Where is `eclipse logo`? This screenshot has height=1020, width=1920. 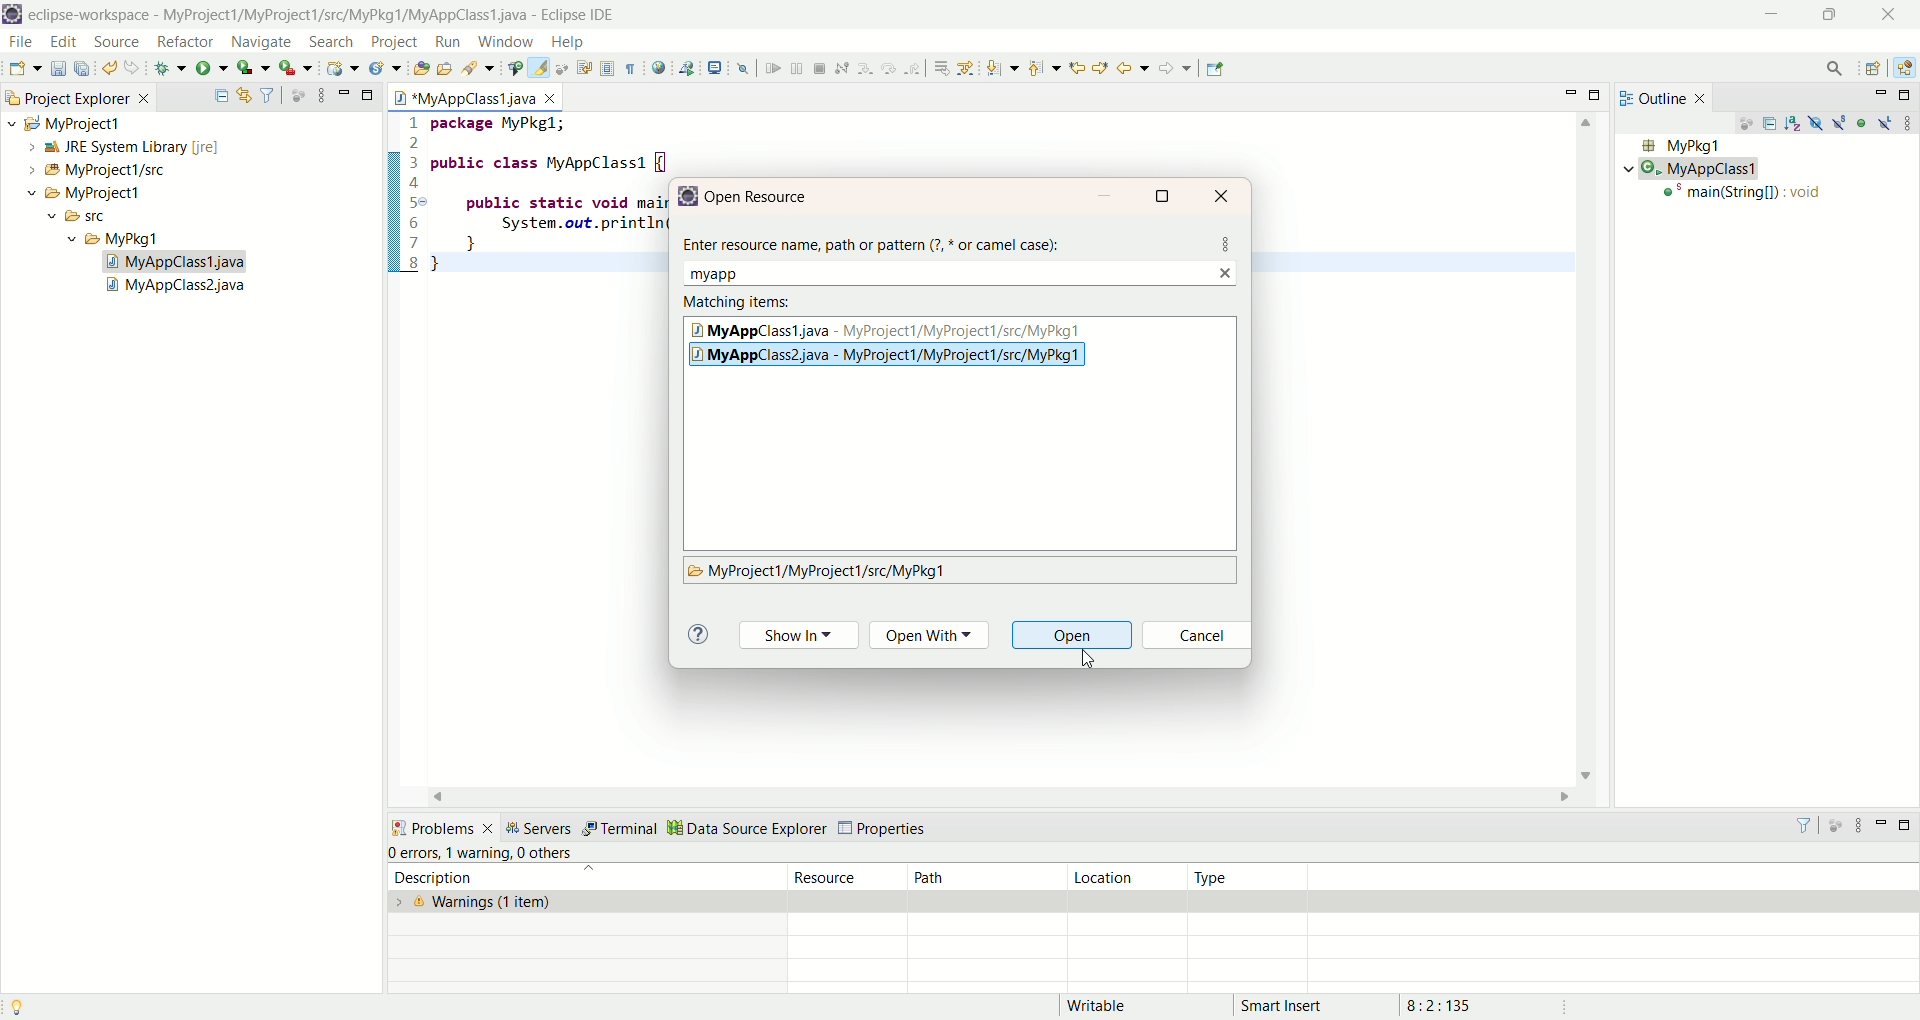 eclipse logo is located at coordinates (687, 196).